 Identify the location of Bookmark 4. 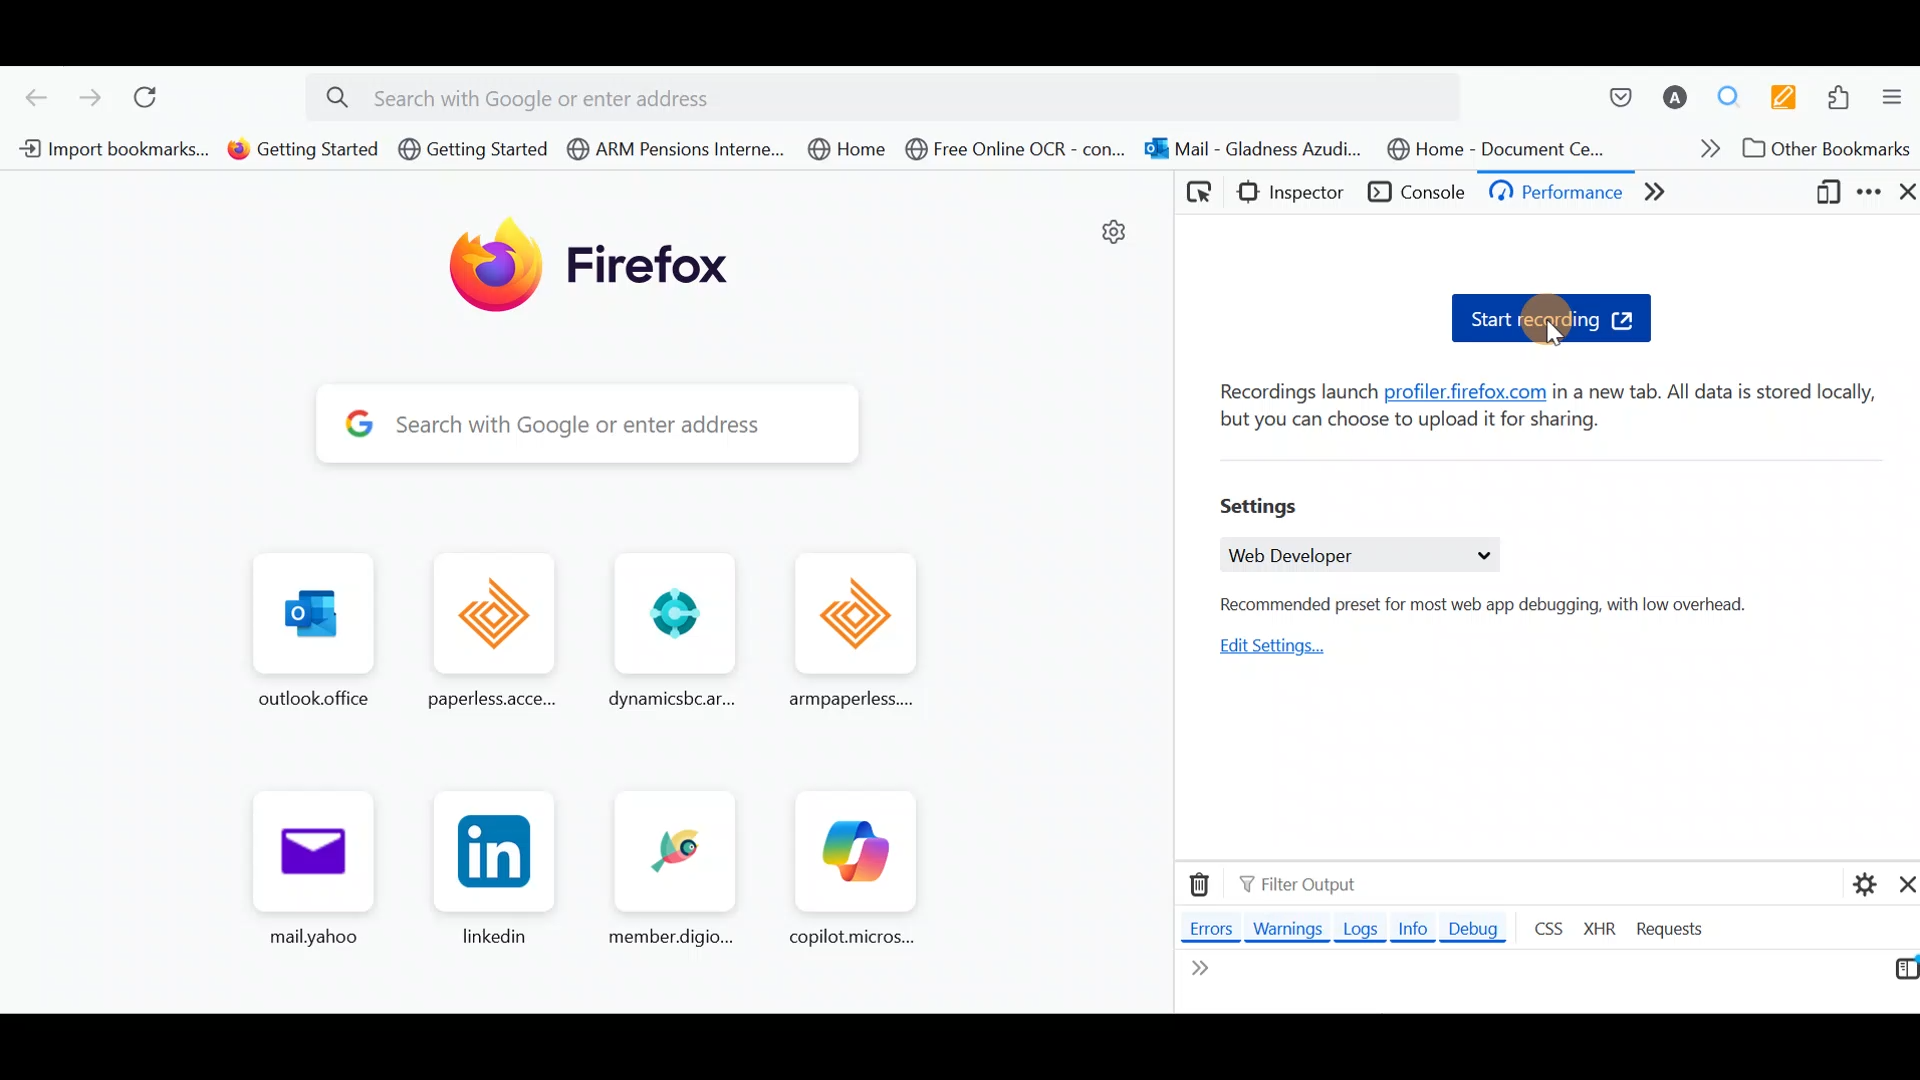
(675, 149).